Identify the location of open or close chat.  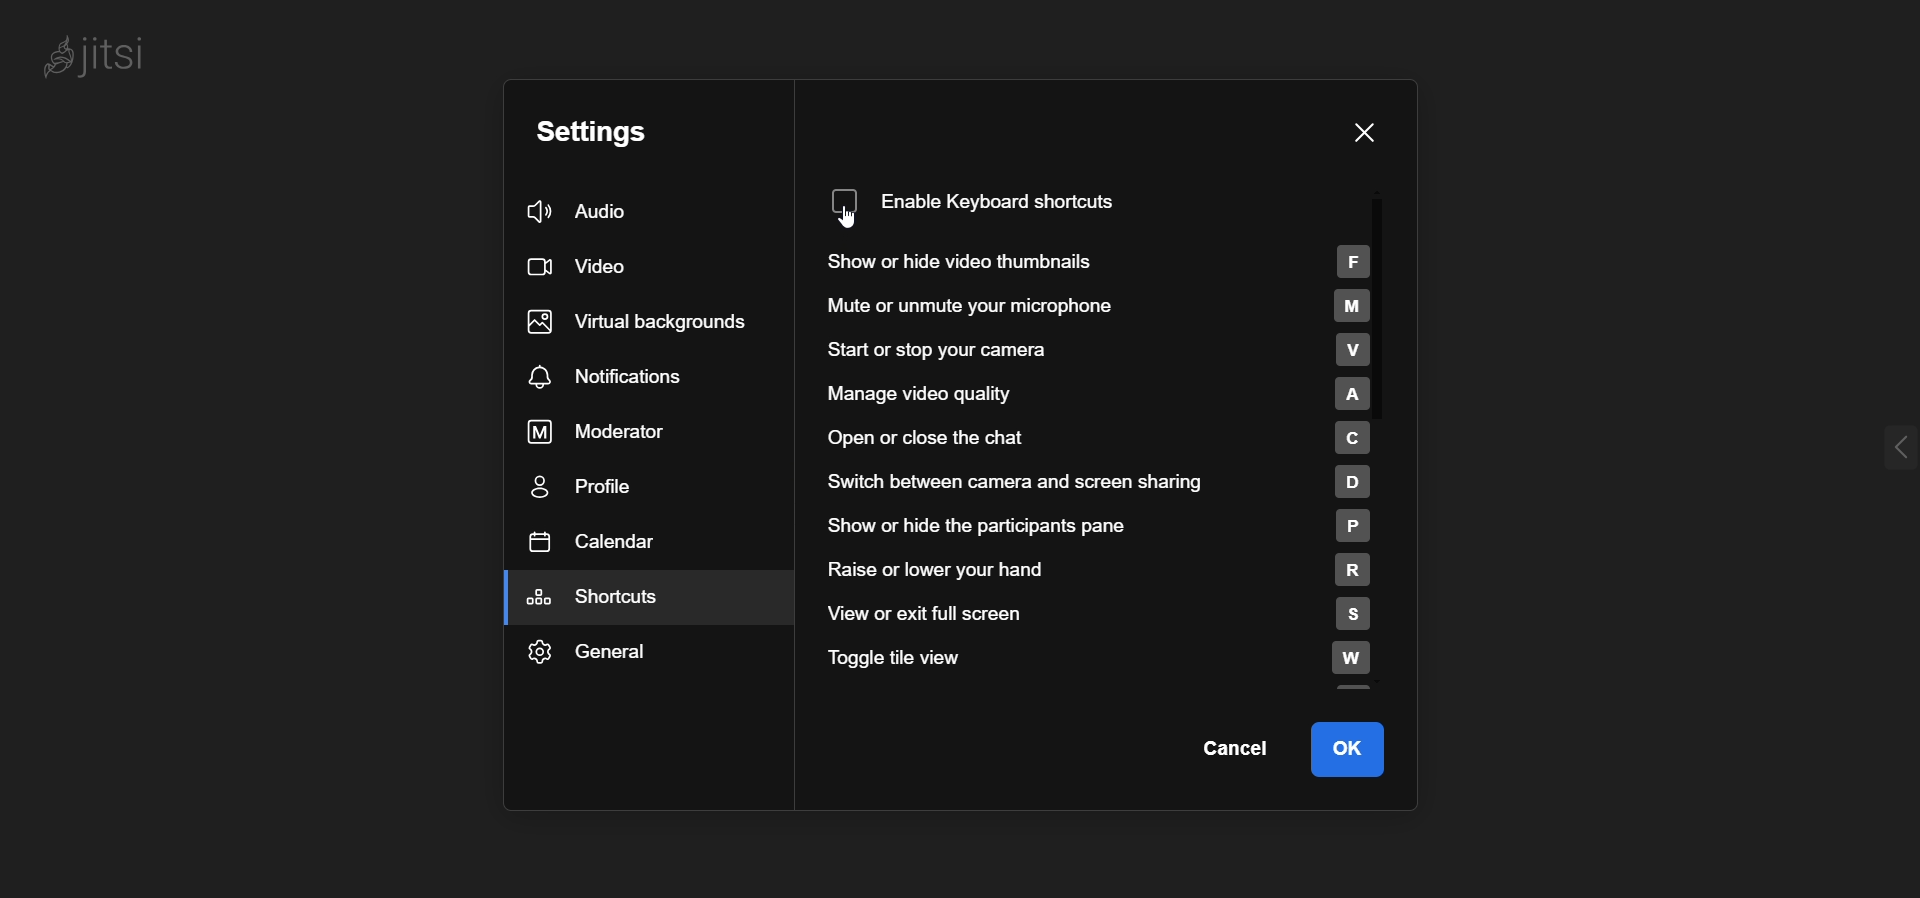
(1103, 436).